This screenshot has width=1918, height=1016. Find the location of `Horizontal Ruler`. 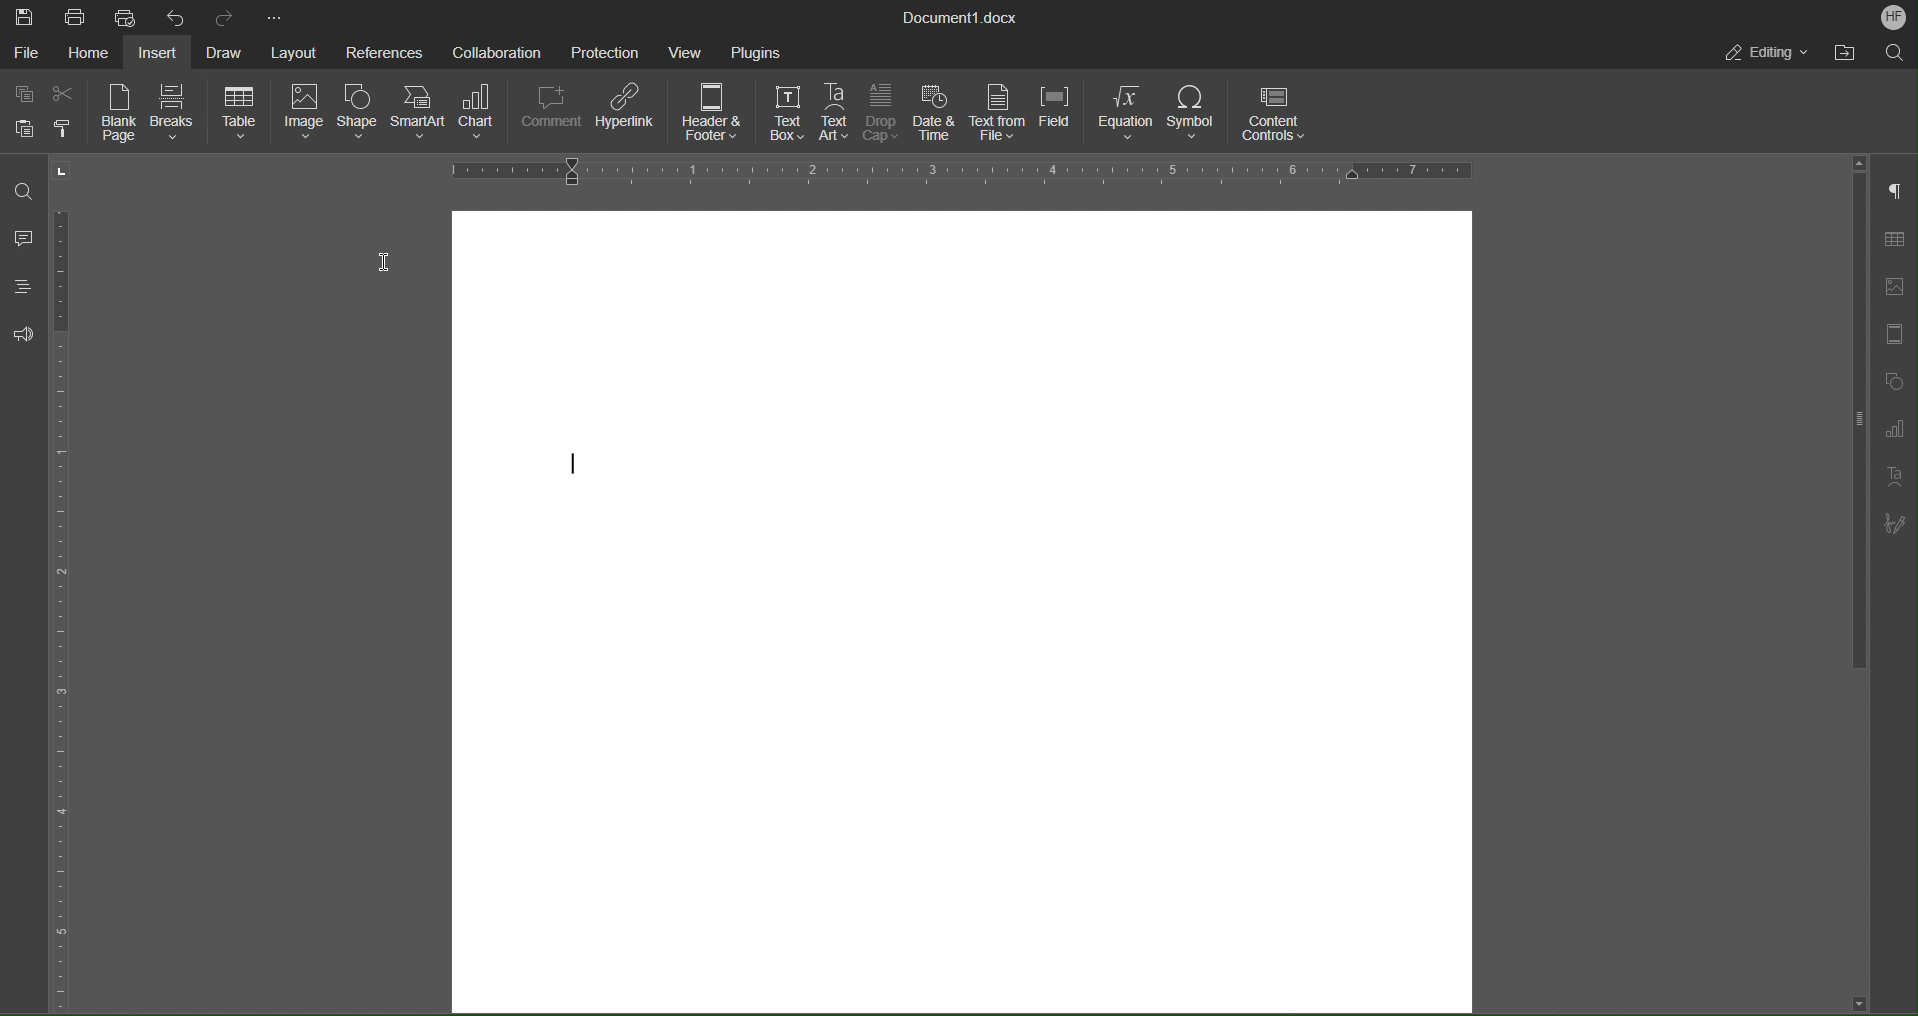

Horizontal Ruler is located at coordinates (962, 169).